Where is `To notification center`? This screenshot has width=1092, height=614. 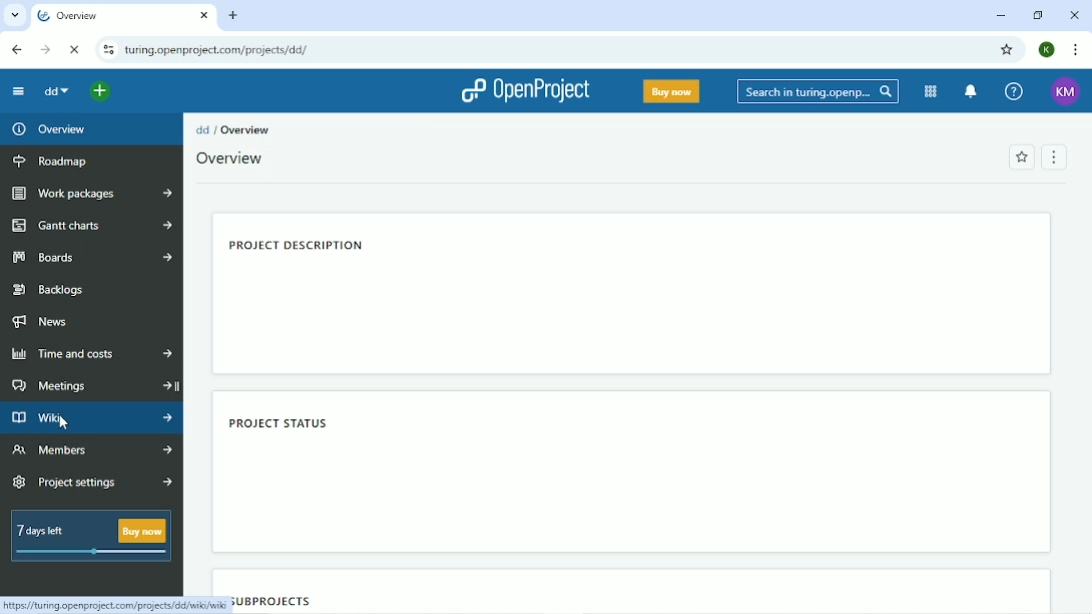 To notification center is located at coordinates (971, 91).